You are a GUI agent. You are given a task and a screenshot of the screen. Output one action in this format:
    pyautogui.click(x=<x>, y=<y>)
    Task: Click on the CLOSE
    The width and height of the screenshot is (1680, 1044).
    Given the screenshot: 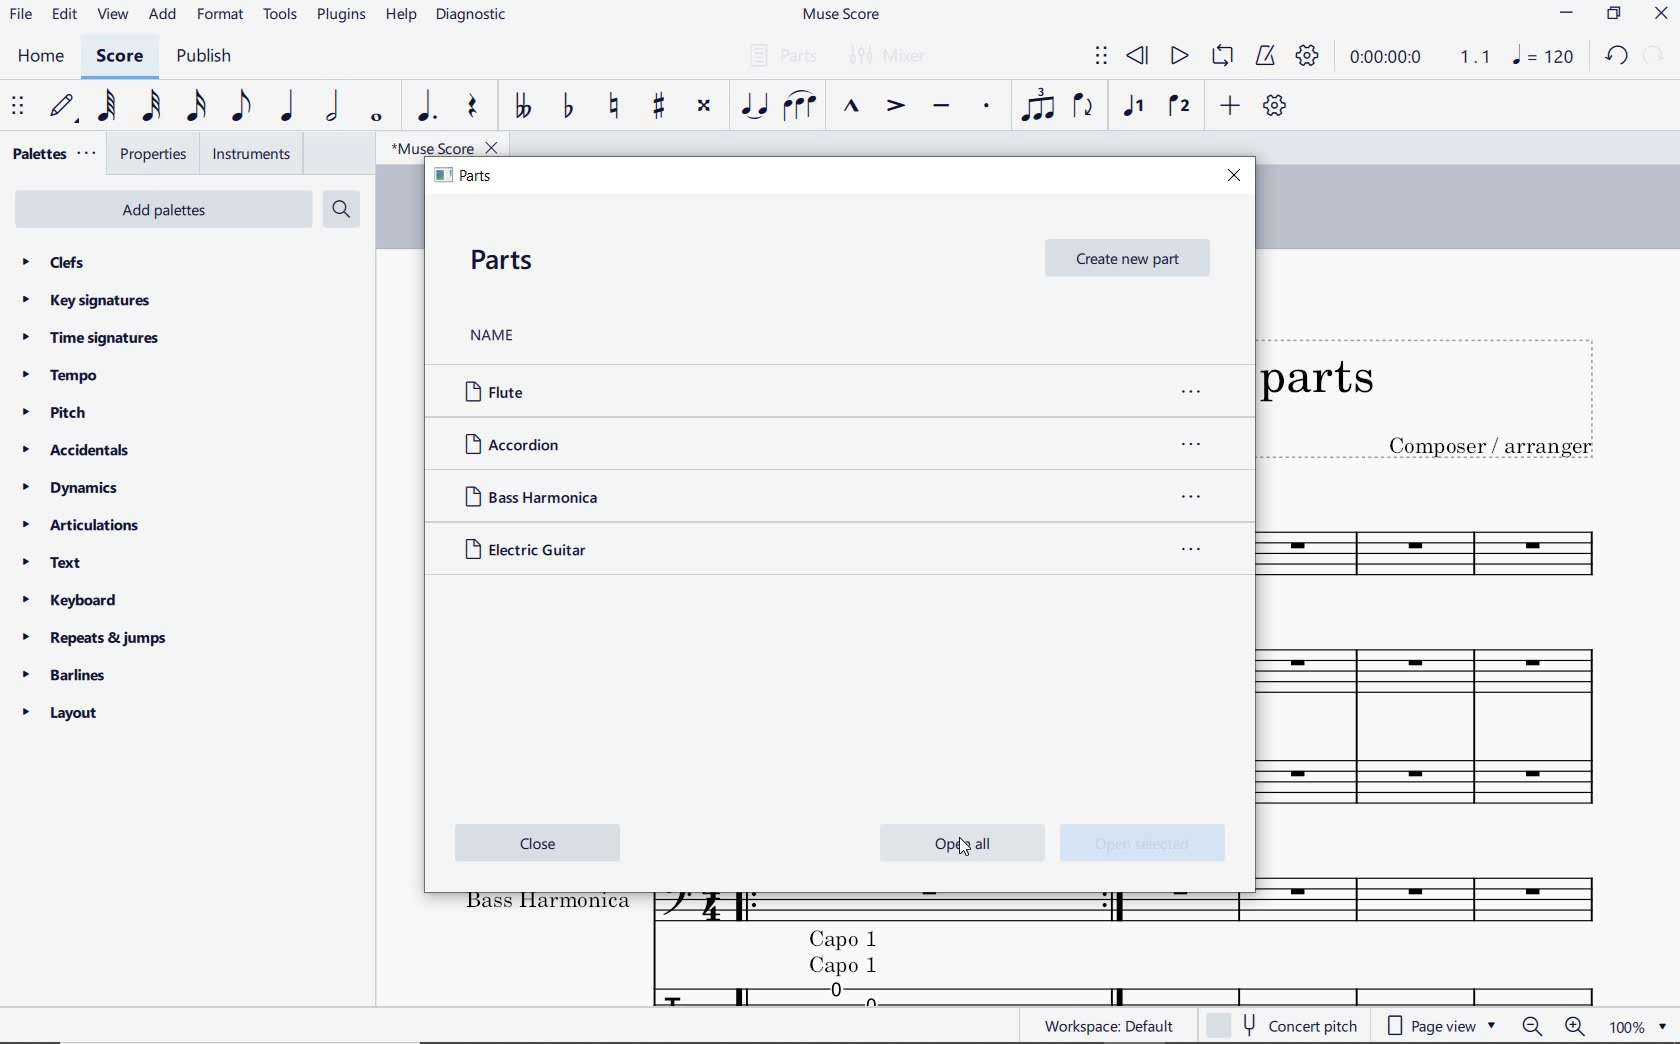 What is the action you would take?
    pyautogui.click(x=1235, y=174)
    